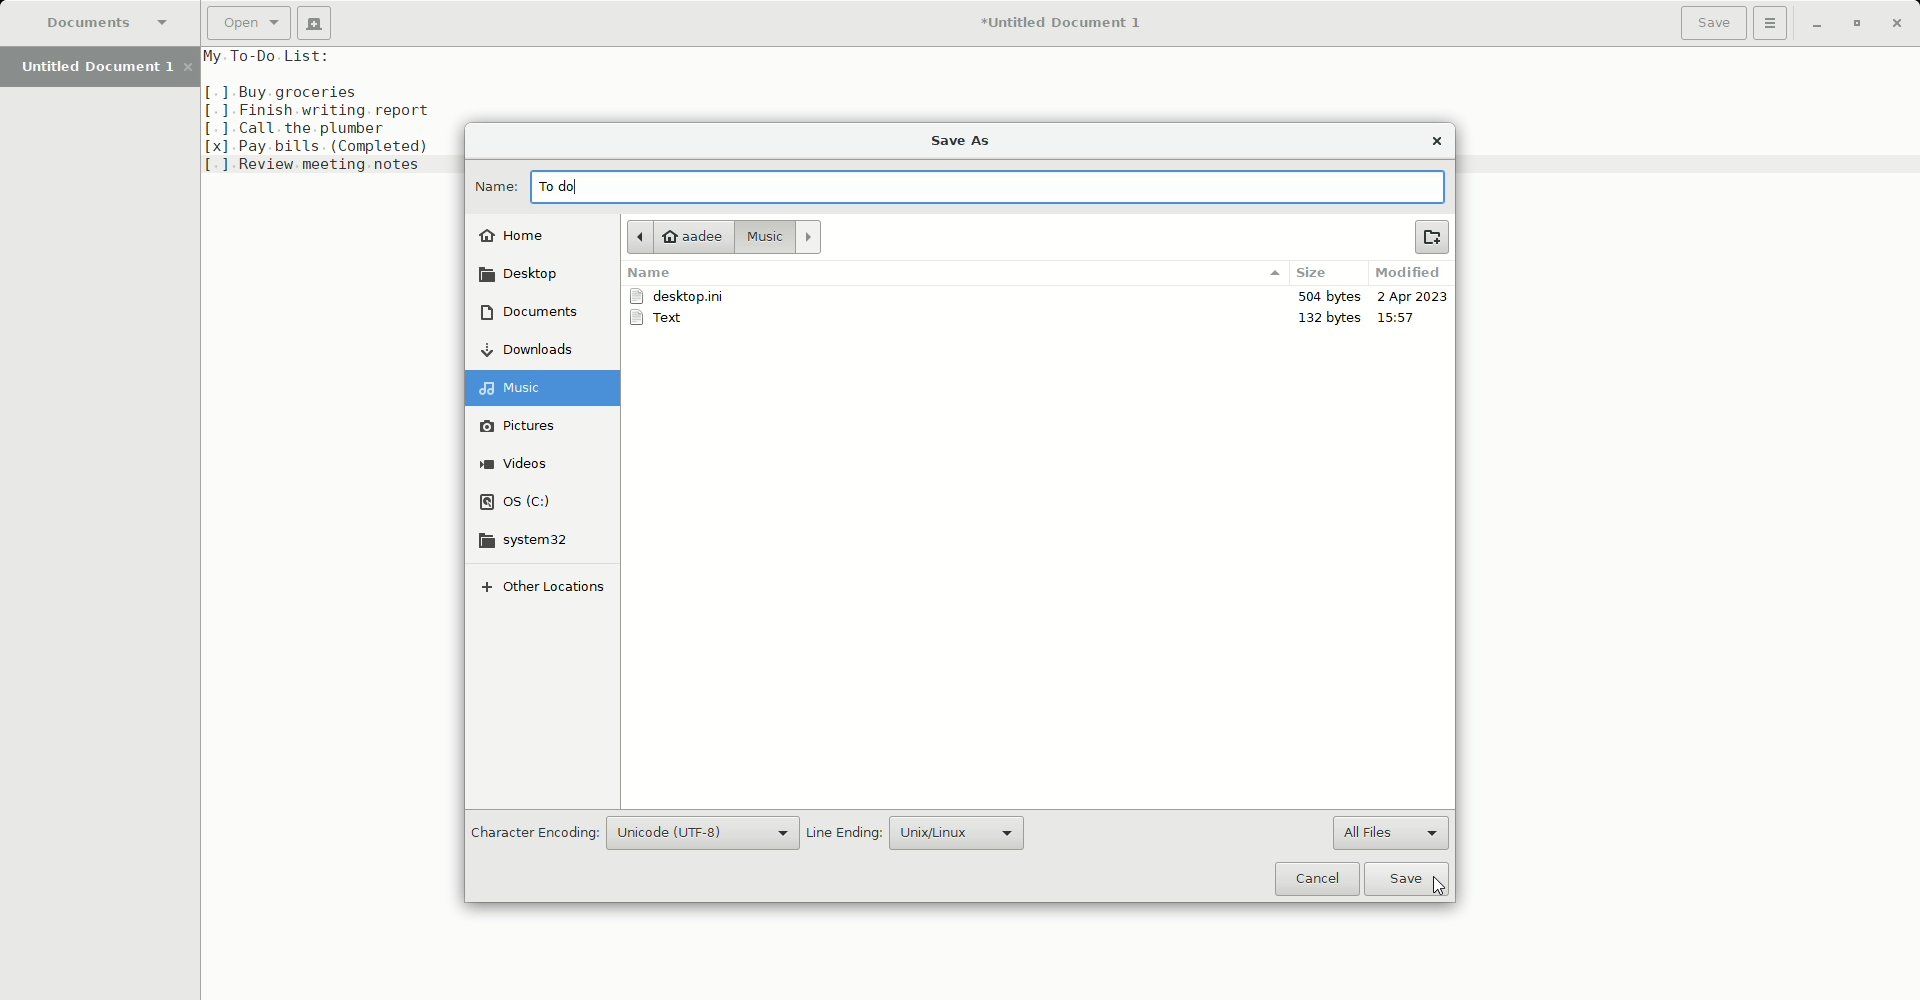  I want to click on Close, so click(1439, 142).